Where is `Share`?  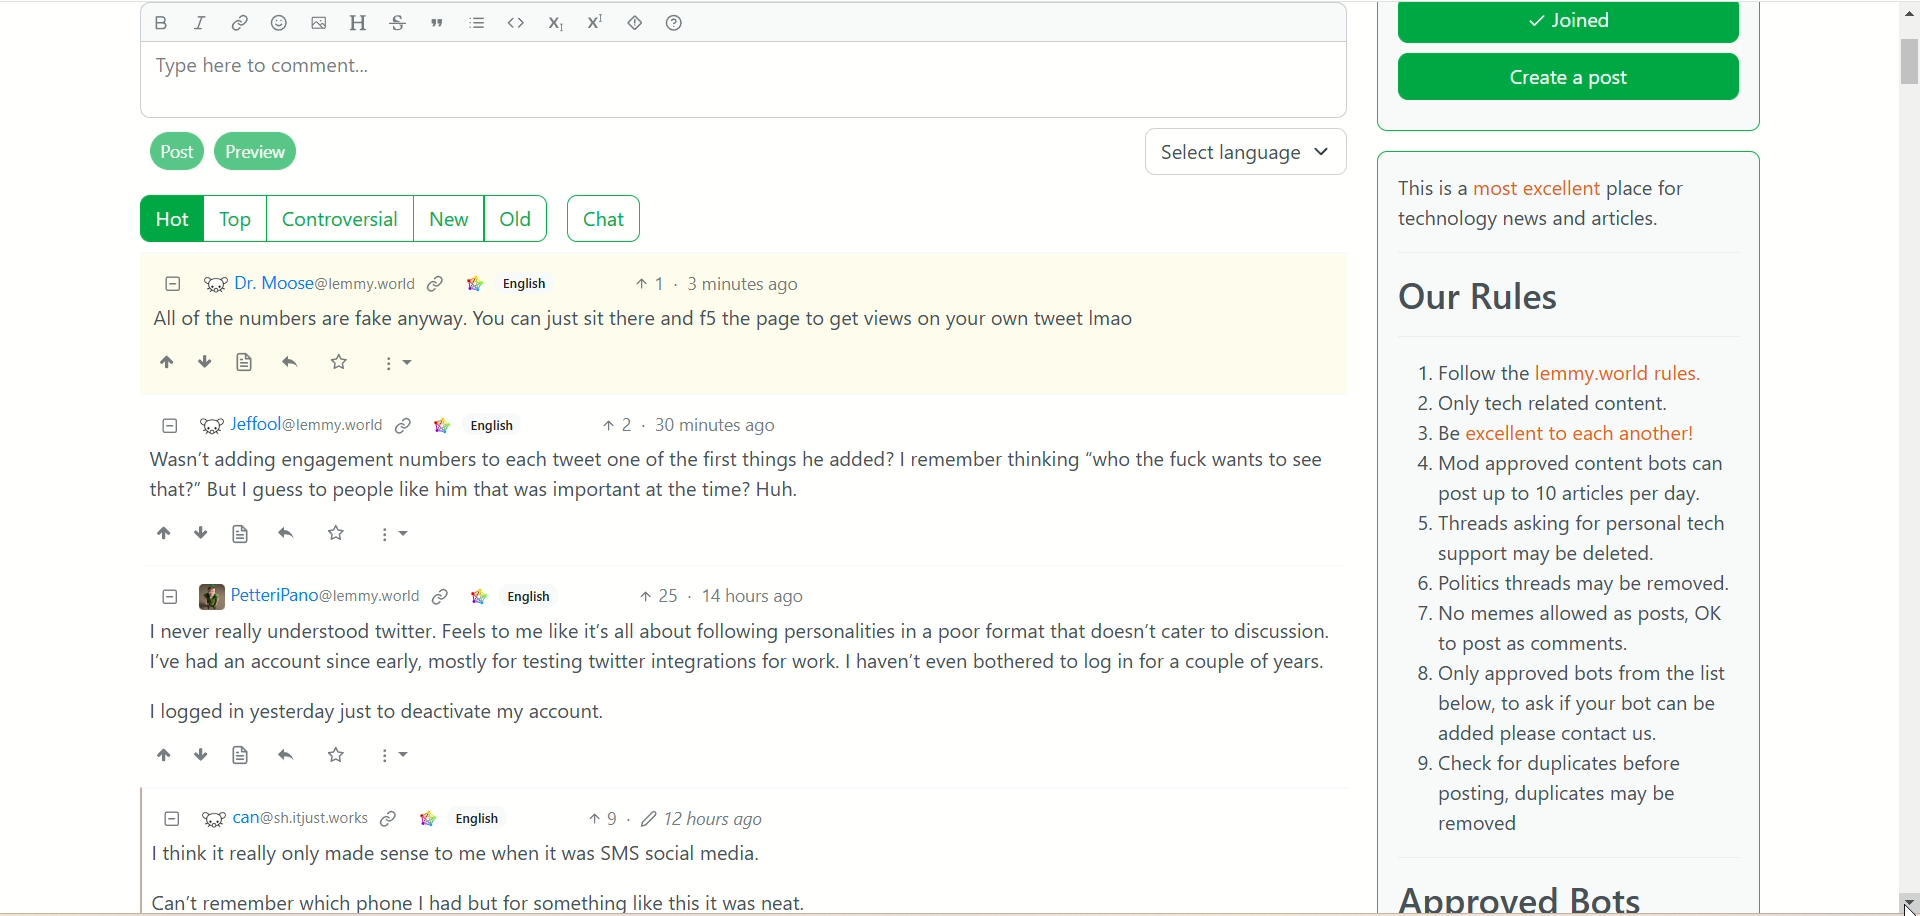
Share is located at coordinates (293, 363).